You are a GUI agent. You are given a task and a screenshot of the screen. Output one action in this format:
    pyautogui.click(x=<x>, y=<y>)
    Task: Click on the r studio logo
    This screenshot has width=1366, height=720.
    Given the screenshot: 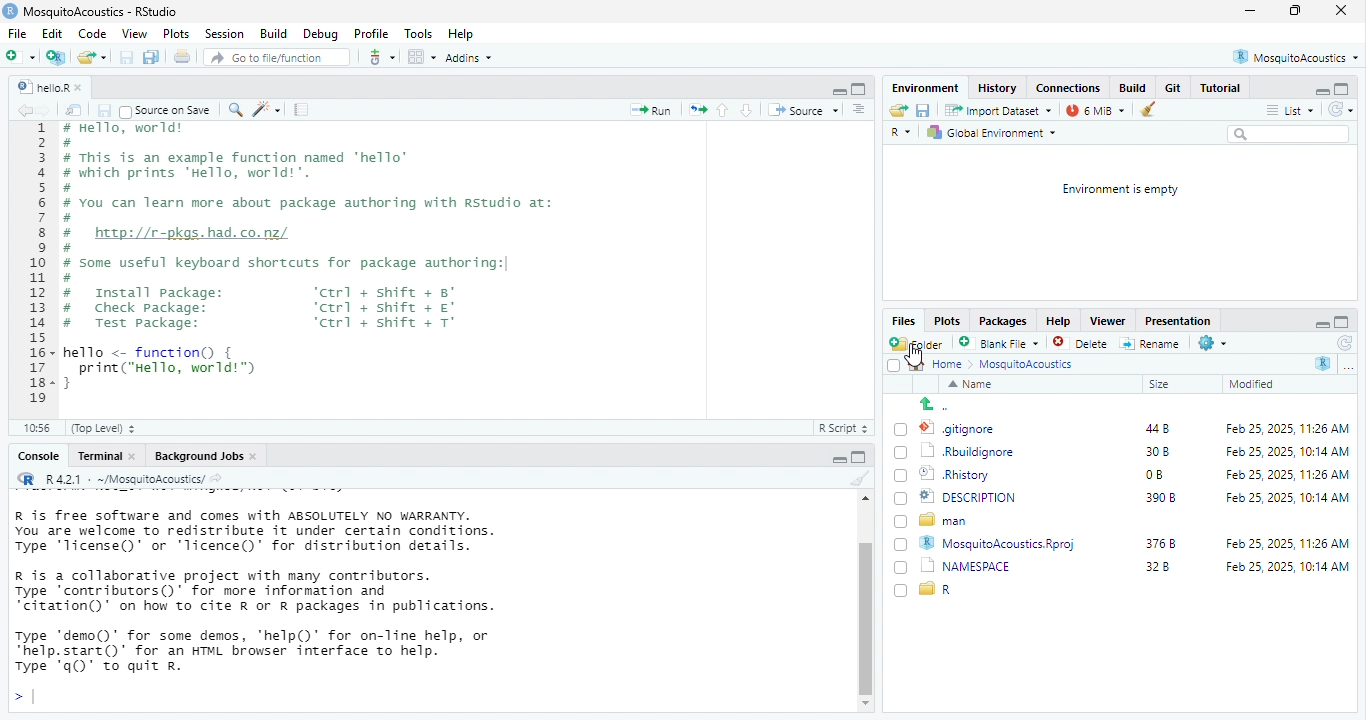 What is the action you would take?
    pyautogui.click(x=1321, y=364)
    